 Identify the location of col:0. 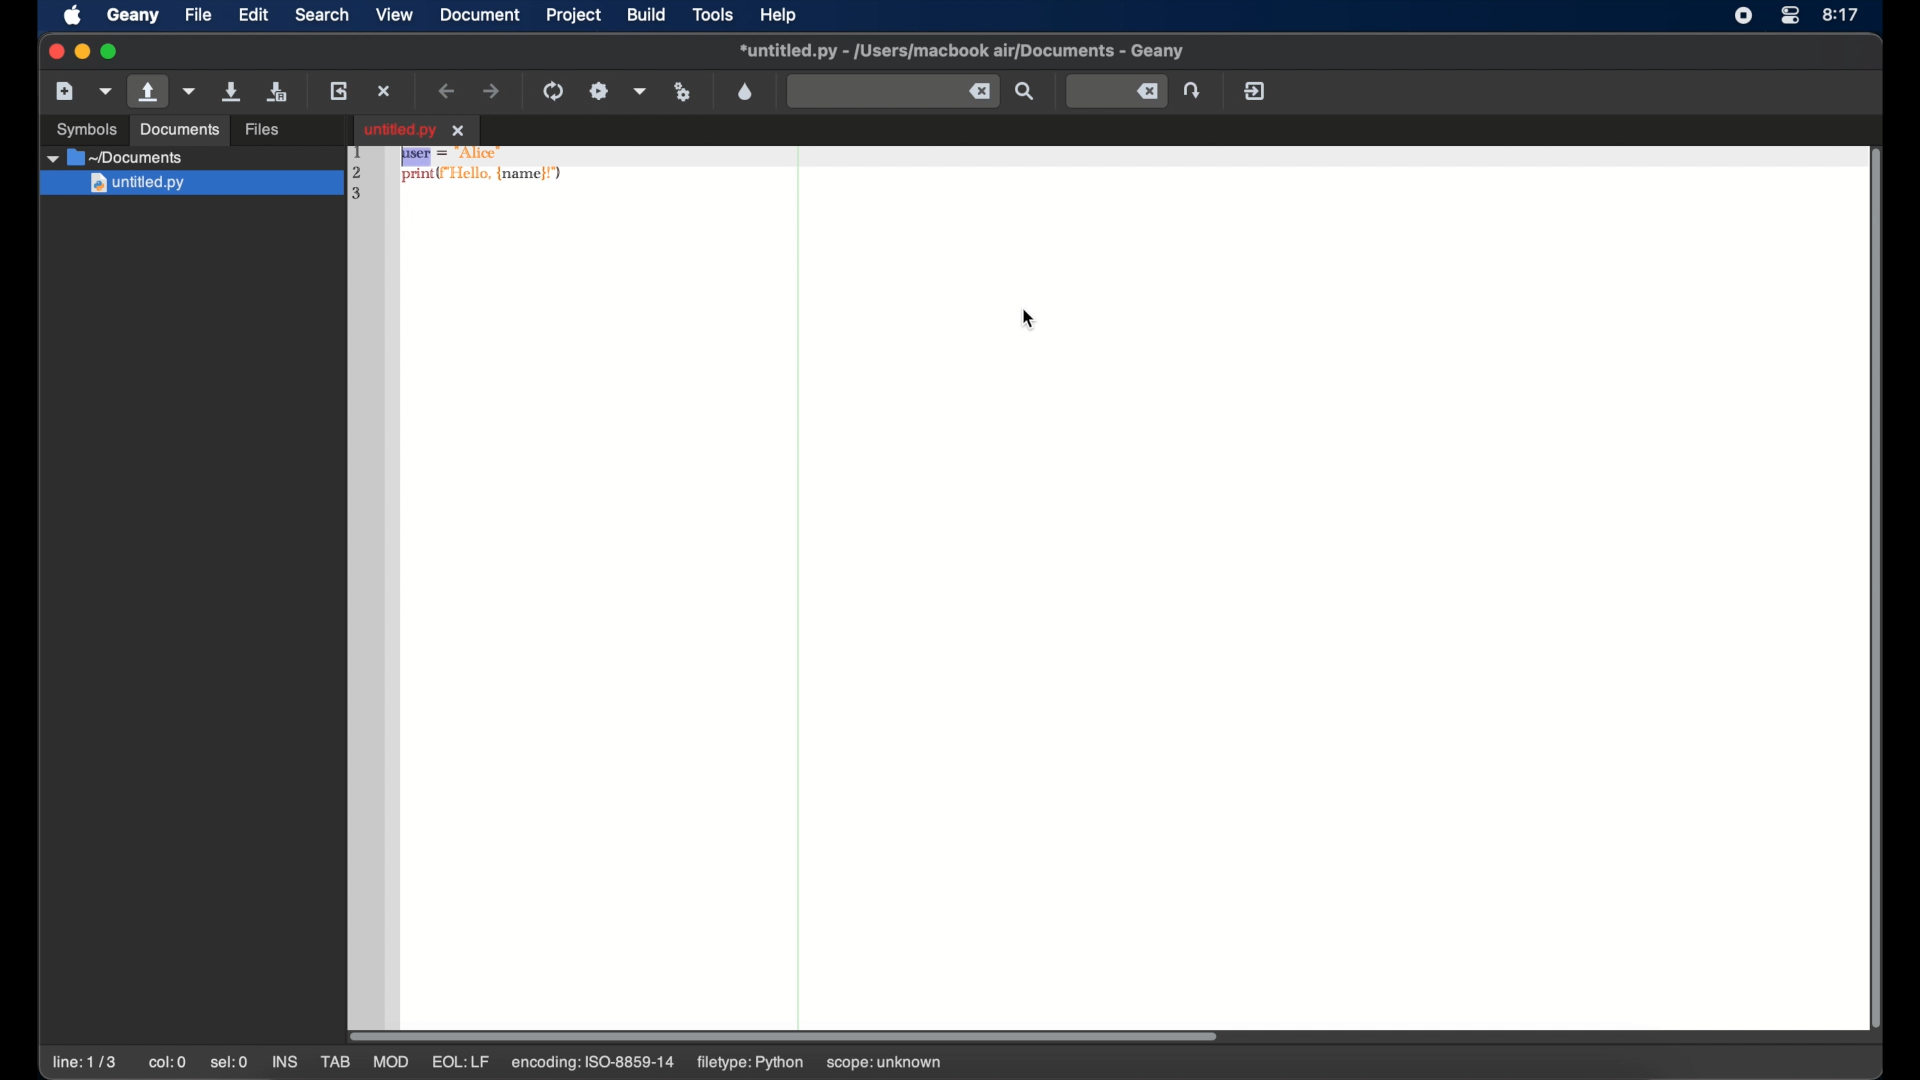
(168, 1062).